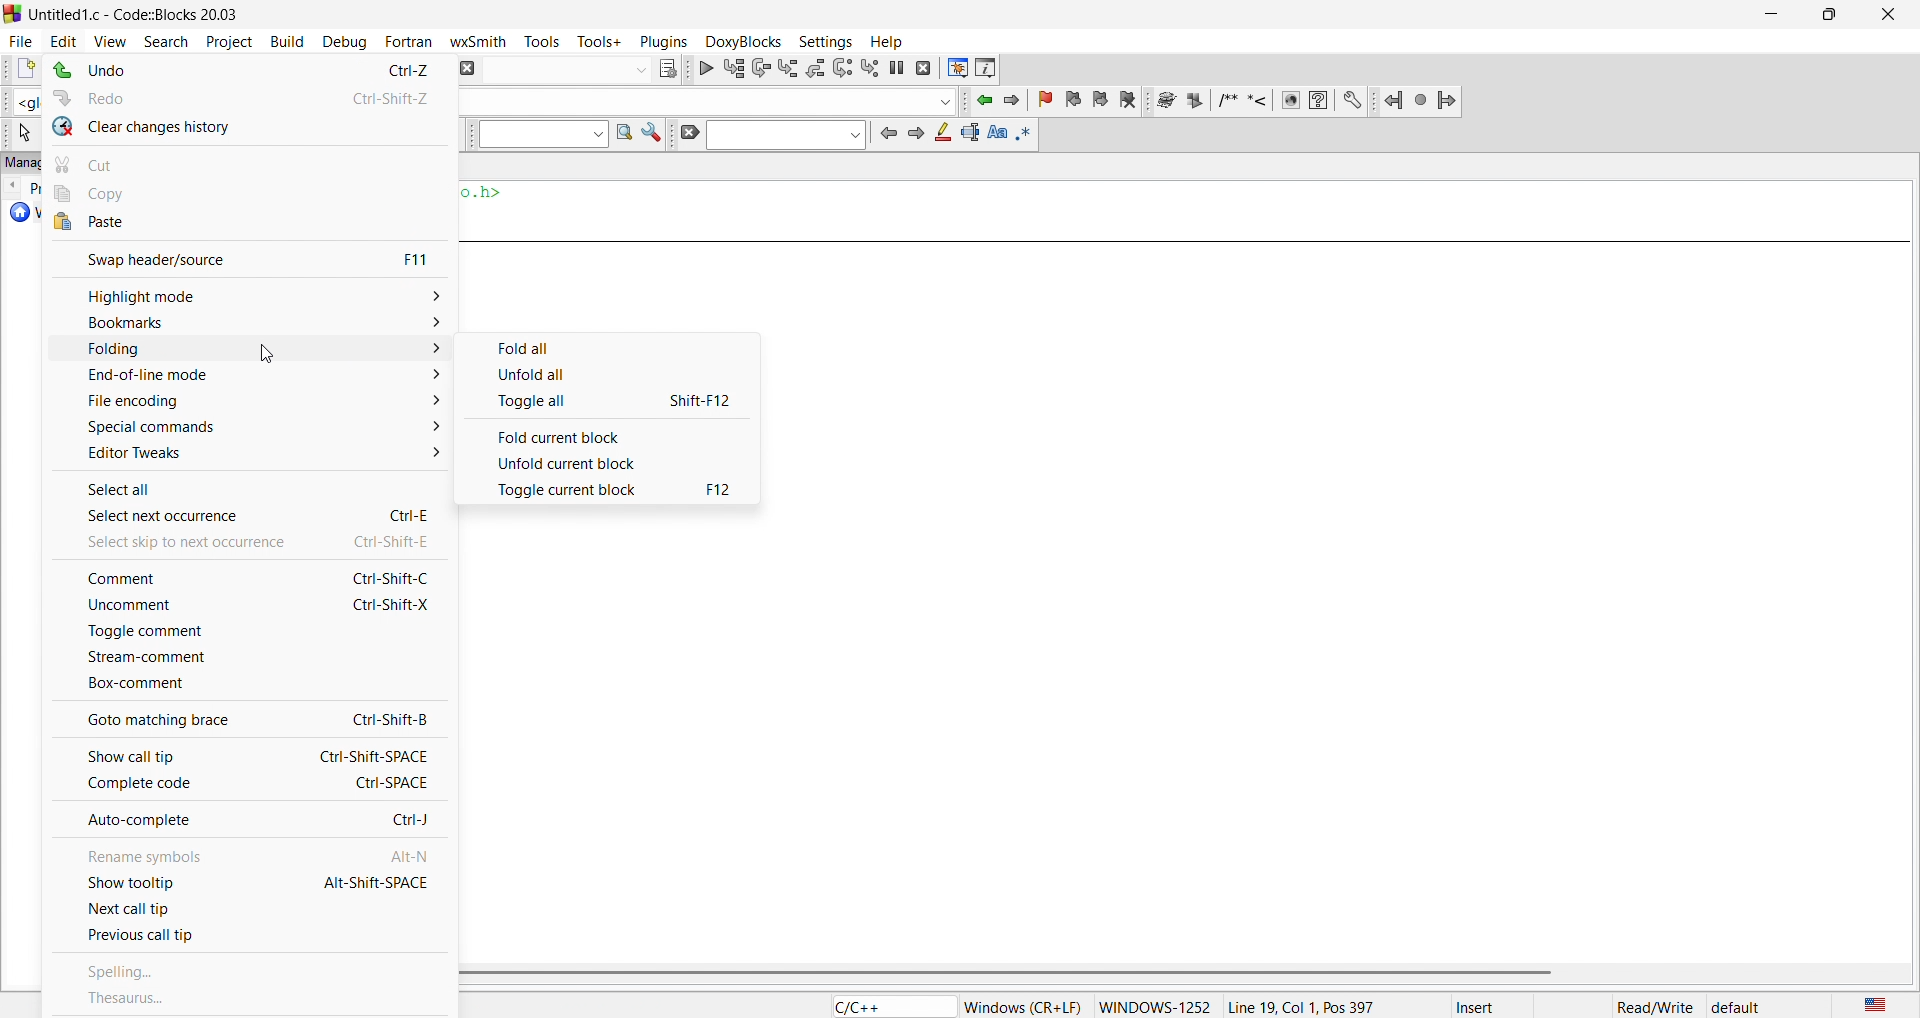 The image size is (1920, 1018). What do you see at coordinates (652, 135) in the screenshot?
I see `settings` at bounding box center [652, 135].